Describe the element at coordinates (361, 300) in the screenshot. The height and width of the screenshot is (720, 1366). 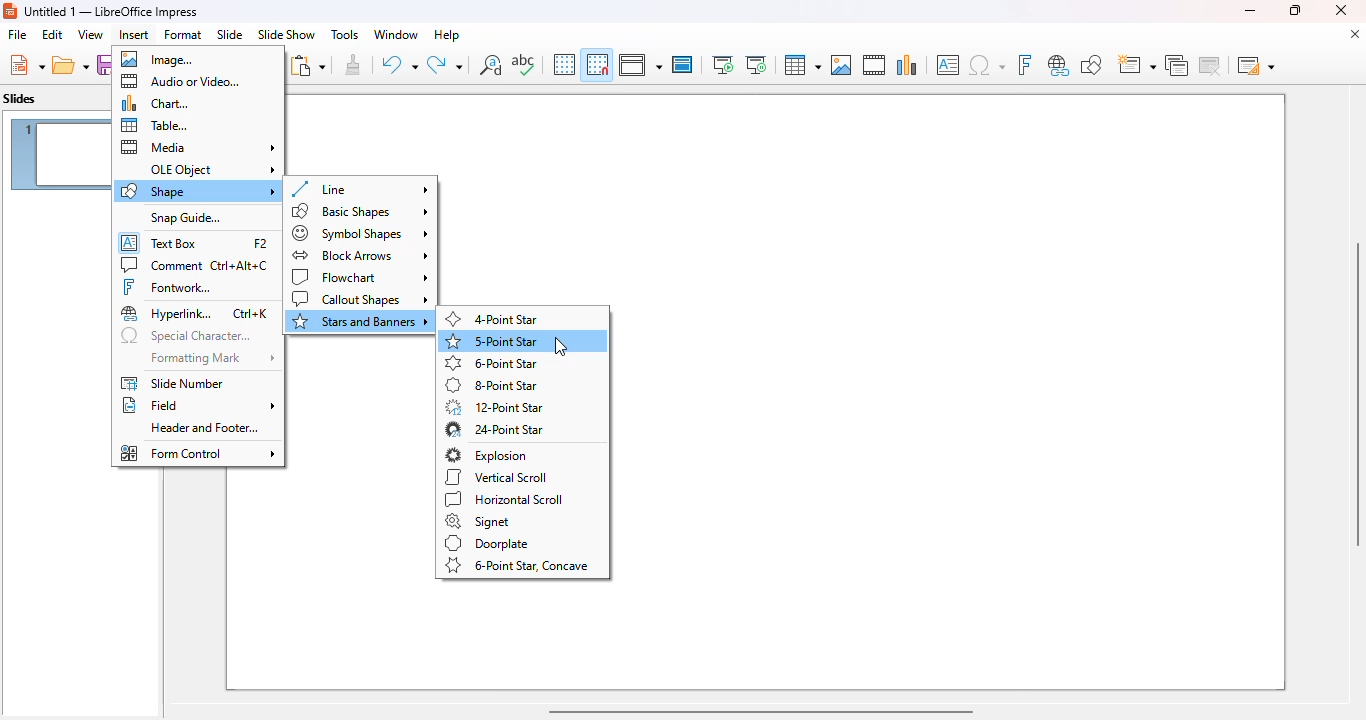
I see `callout shapes` at that location.